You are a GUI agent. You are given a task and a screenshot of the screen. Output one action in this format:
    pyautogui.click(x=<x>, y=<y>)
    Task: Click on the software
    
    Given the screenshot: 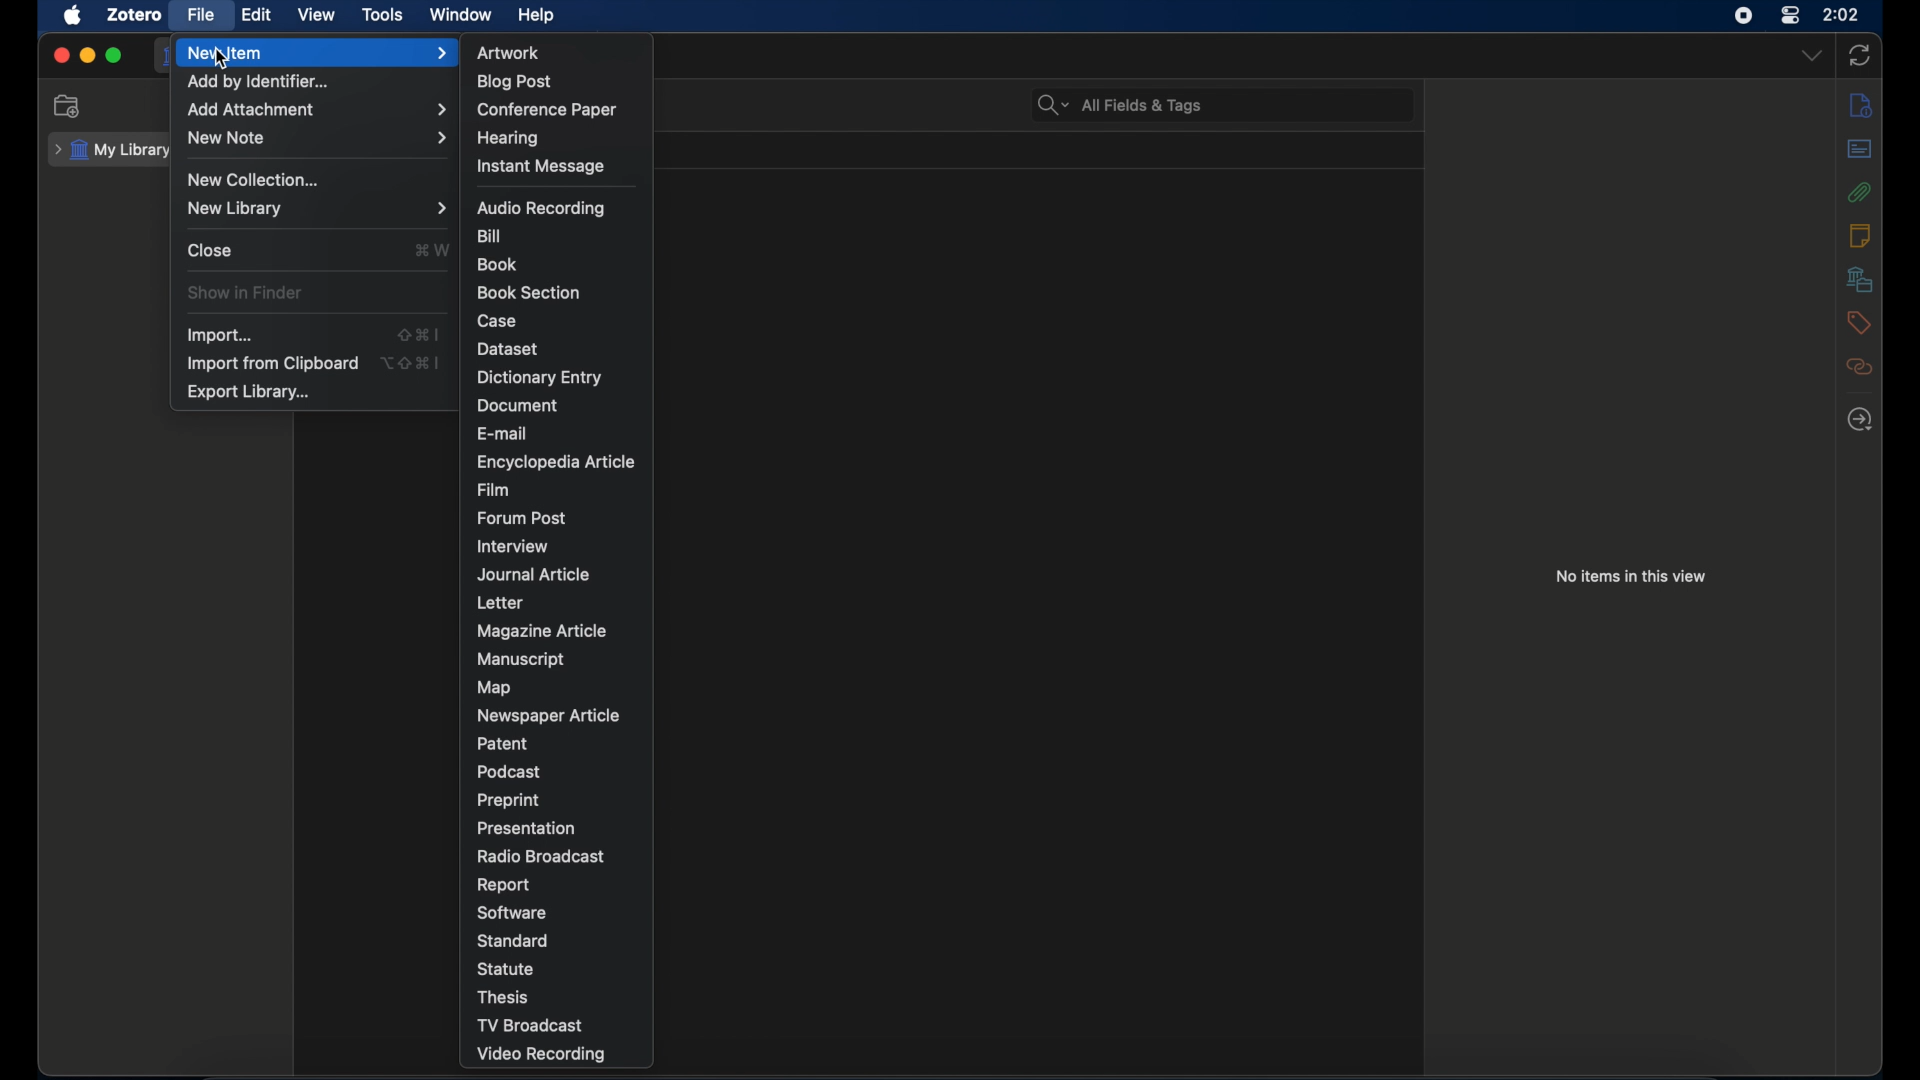 What is the action you would take?
    pyautogui.click(x=514, y=913)
    